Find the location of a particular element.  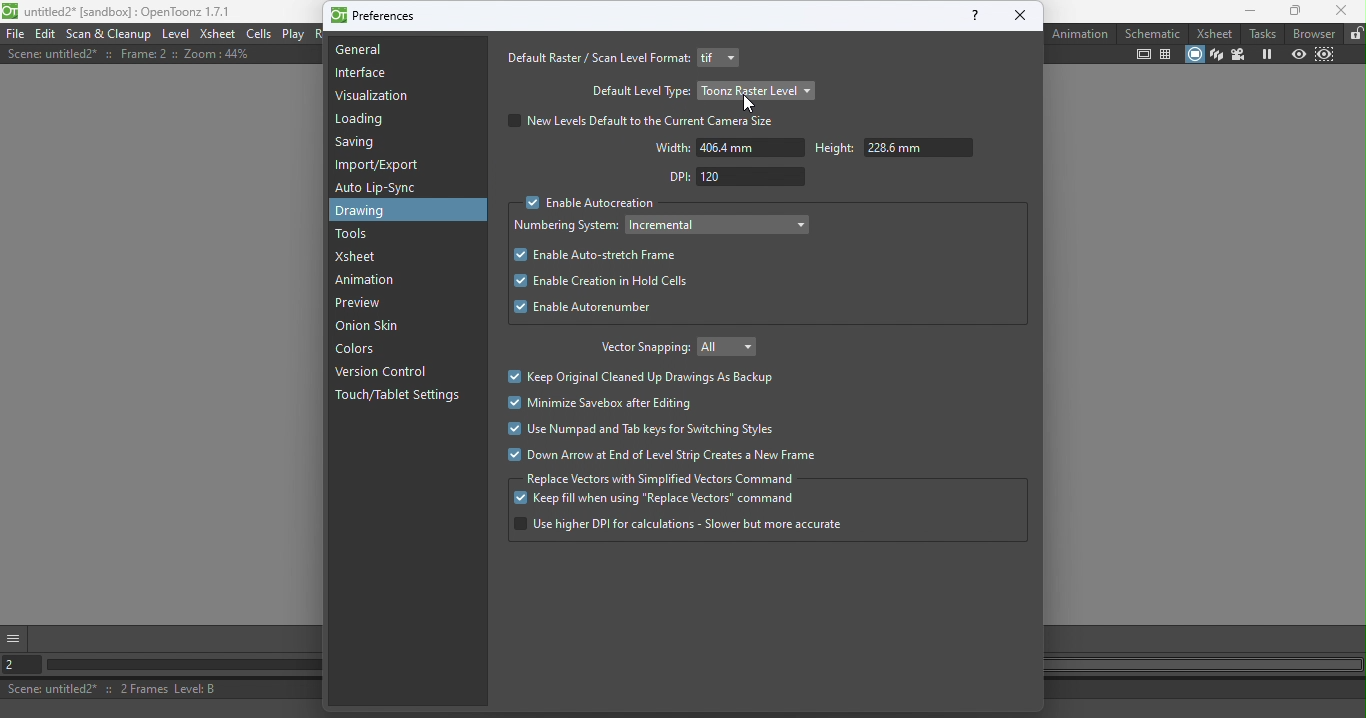

Minimize is located at coordinates (1239, 12).